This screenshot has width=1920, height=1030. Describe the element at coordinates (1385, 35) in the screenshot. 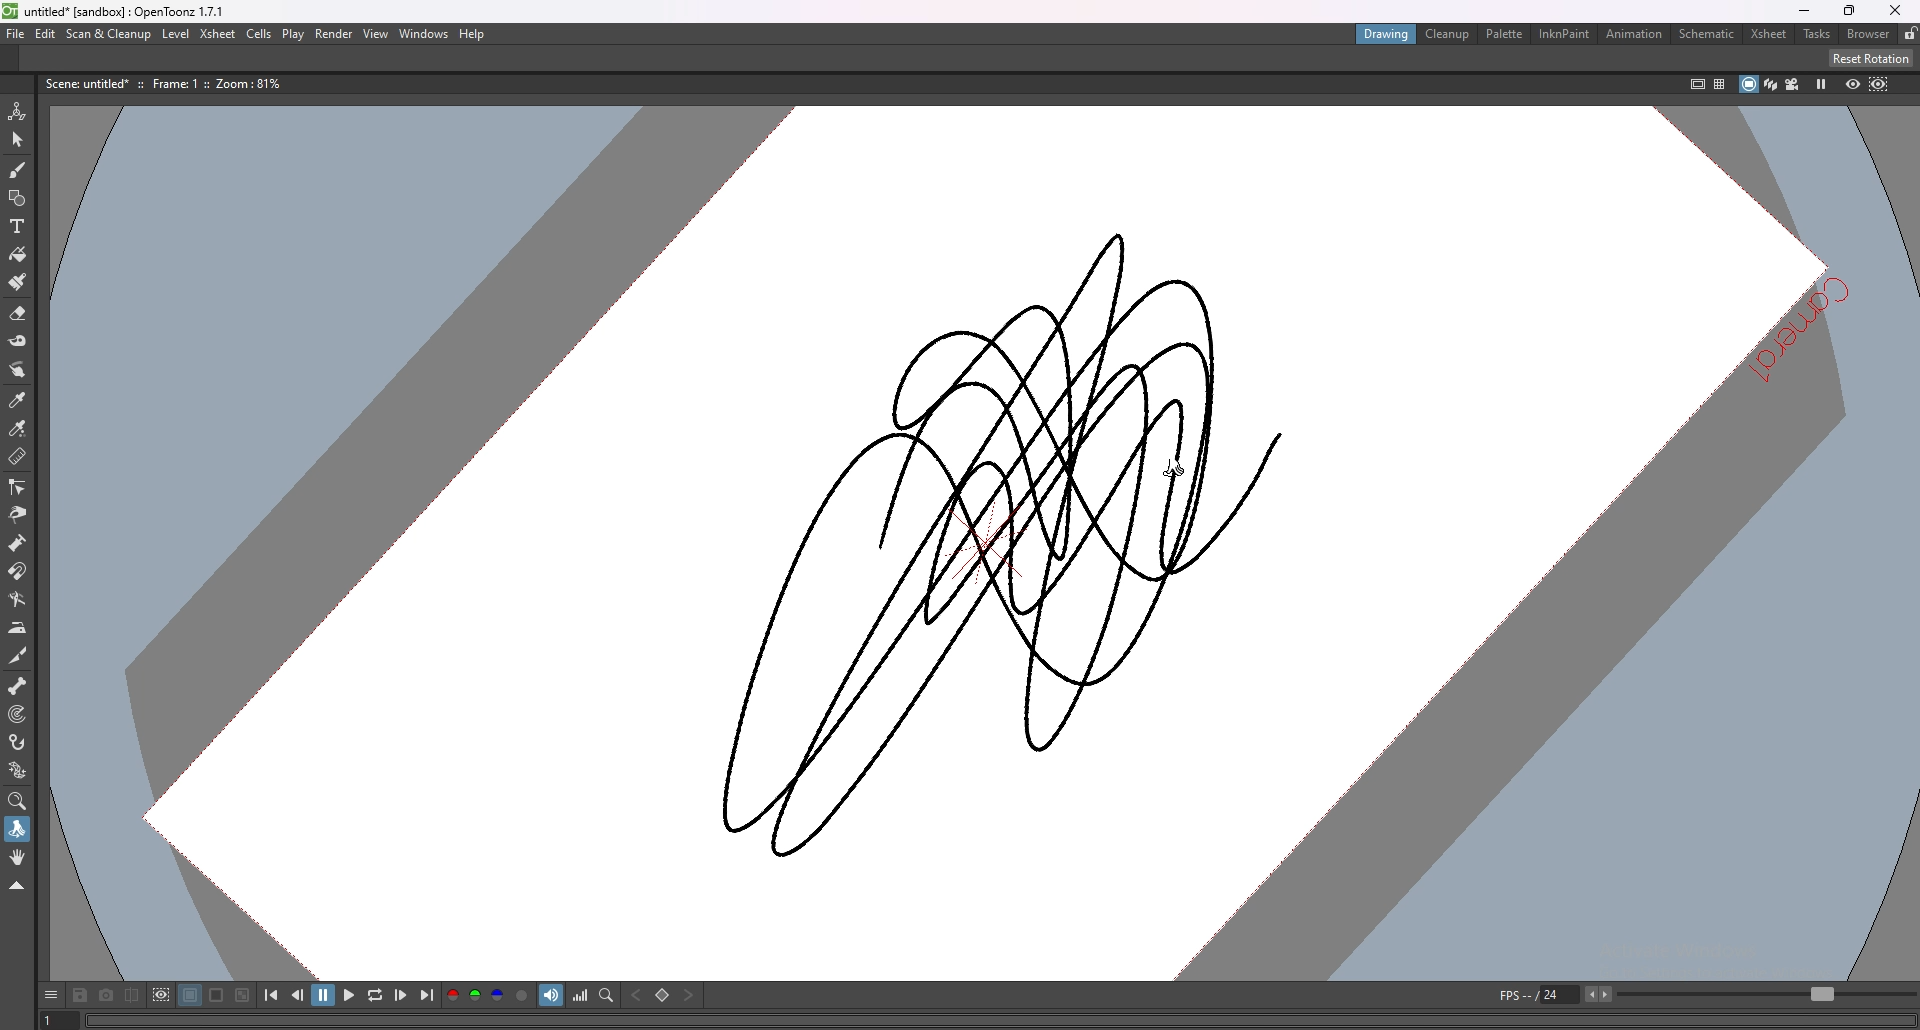

I see `drawing` at that location.